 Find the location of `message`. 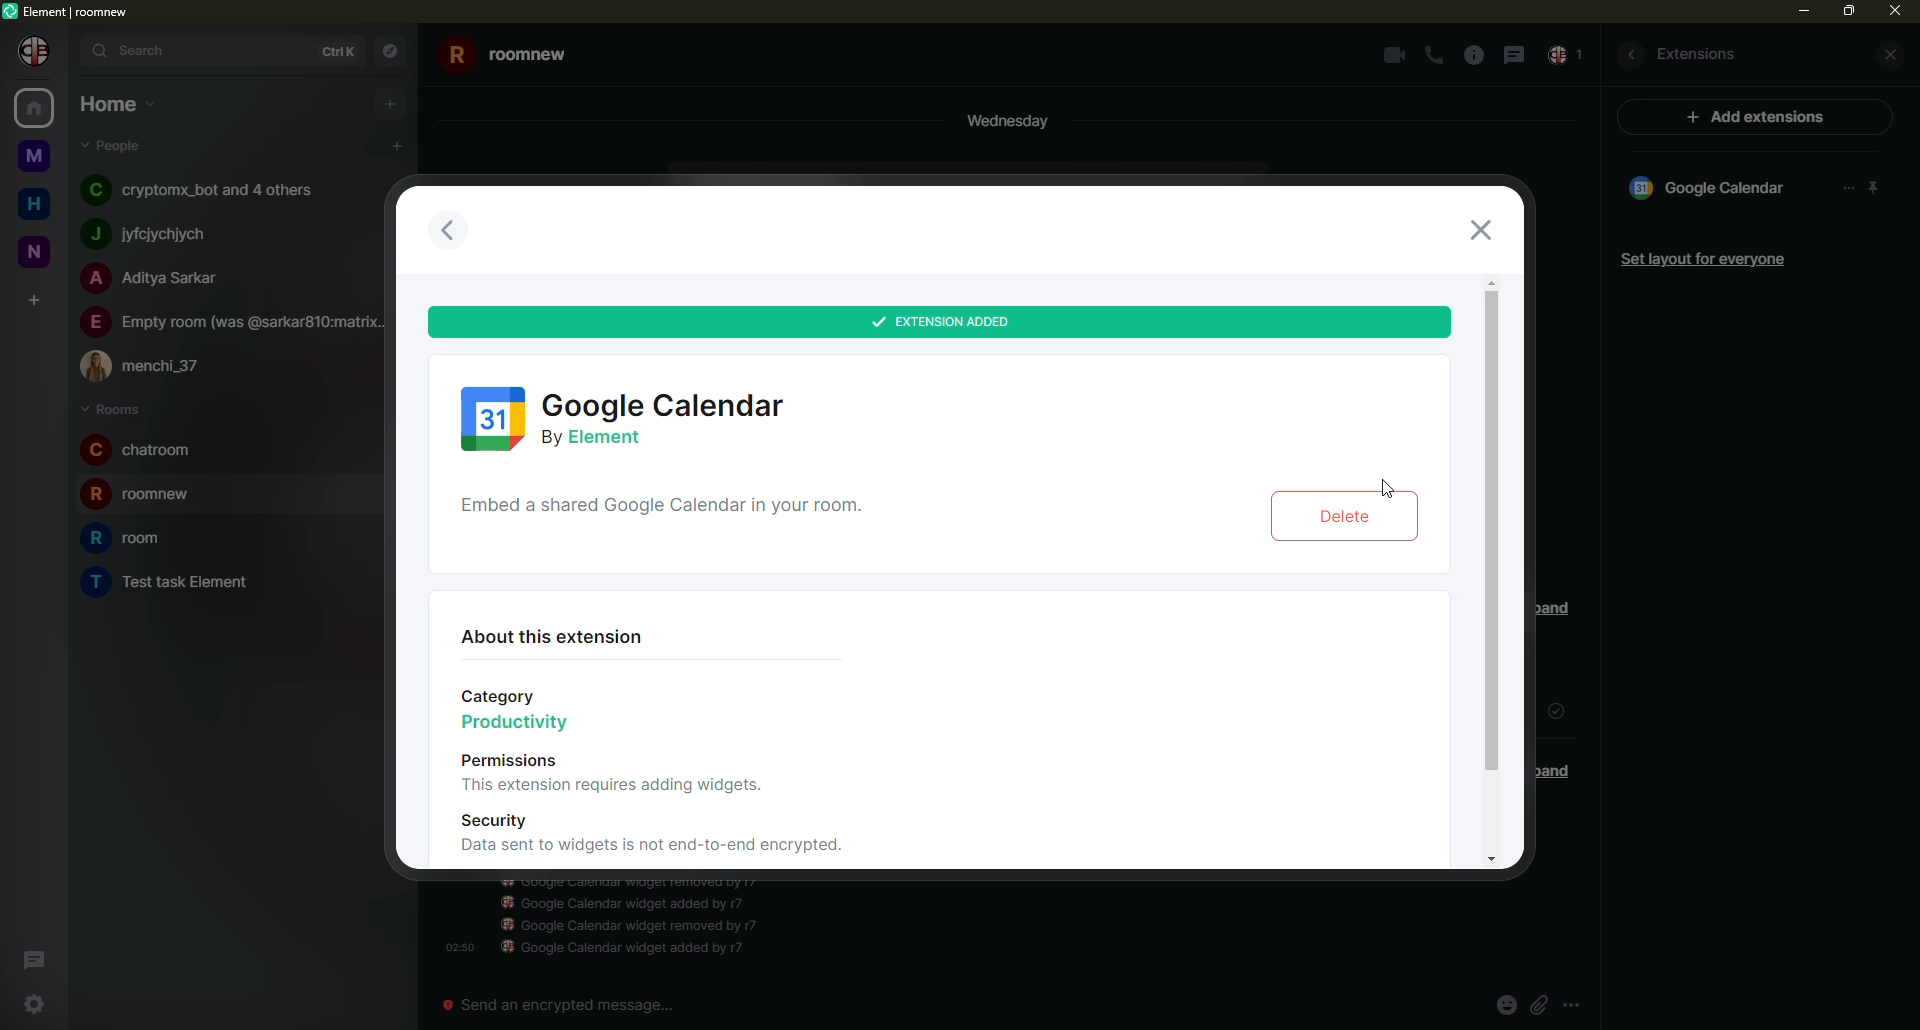

message is located at coordinates (1517, 56).